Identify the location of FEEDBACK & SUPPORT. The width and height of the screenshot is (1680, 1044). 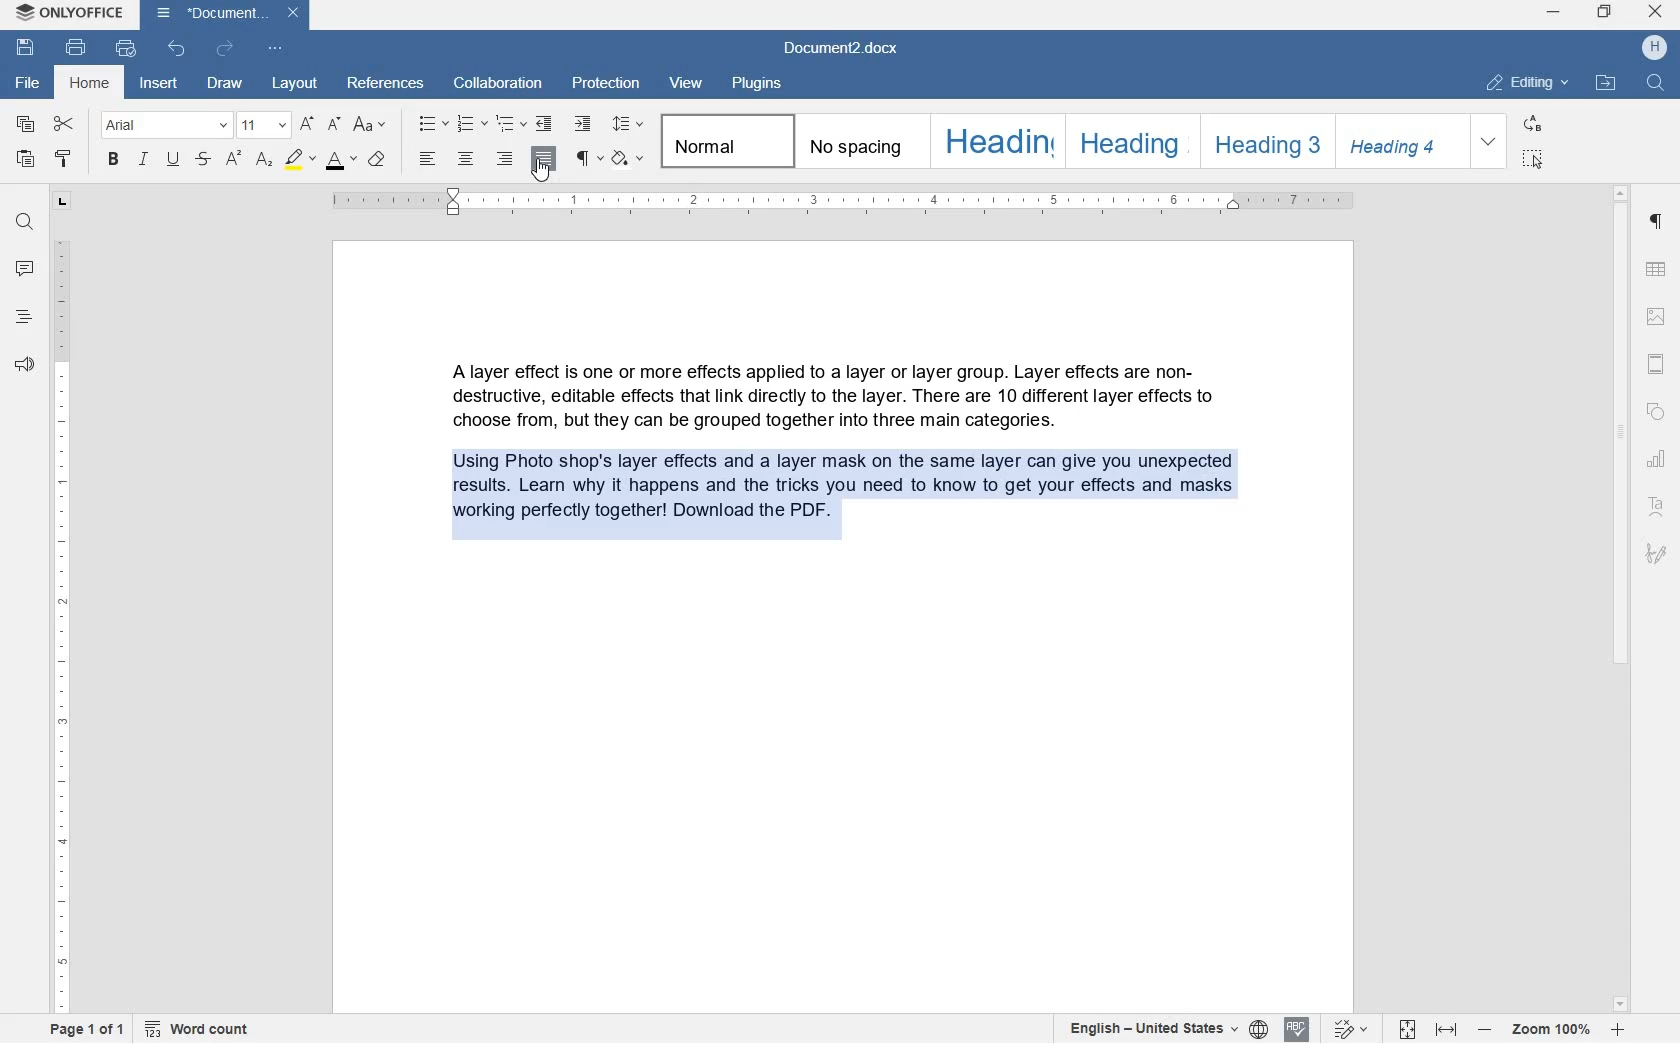
(25, 366).